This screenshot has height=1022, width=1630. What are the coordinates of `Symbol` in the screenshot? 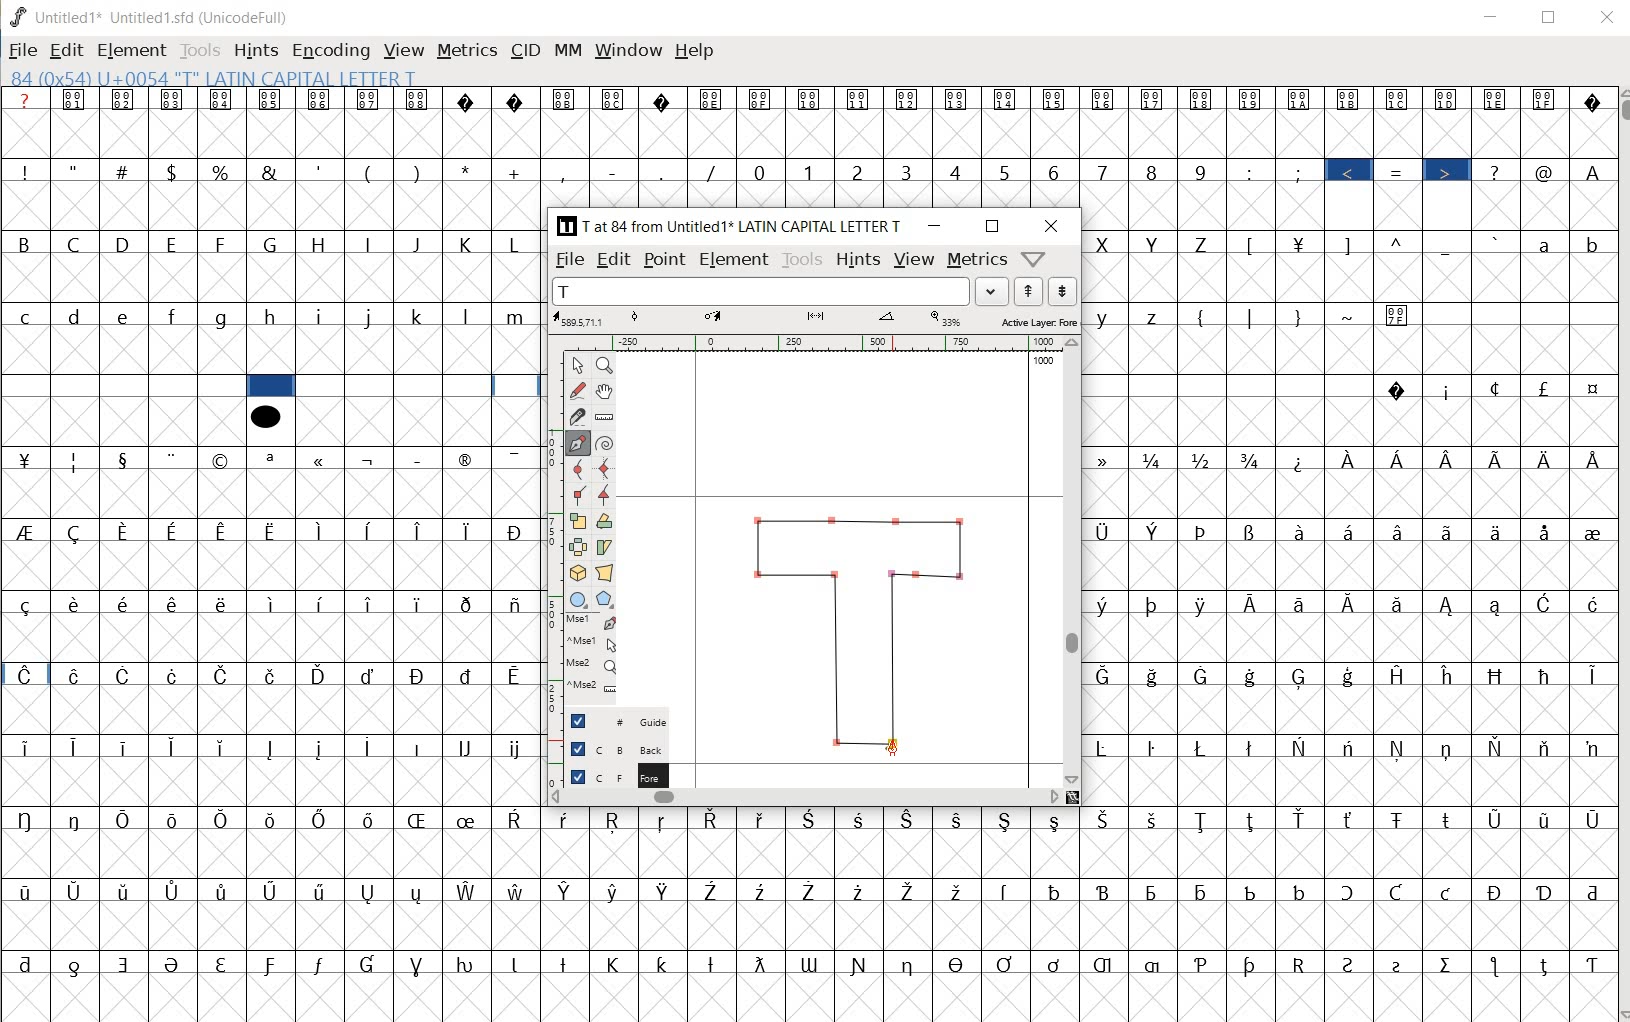 It's located at (126, 101).